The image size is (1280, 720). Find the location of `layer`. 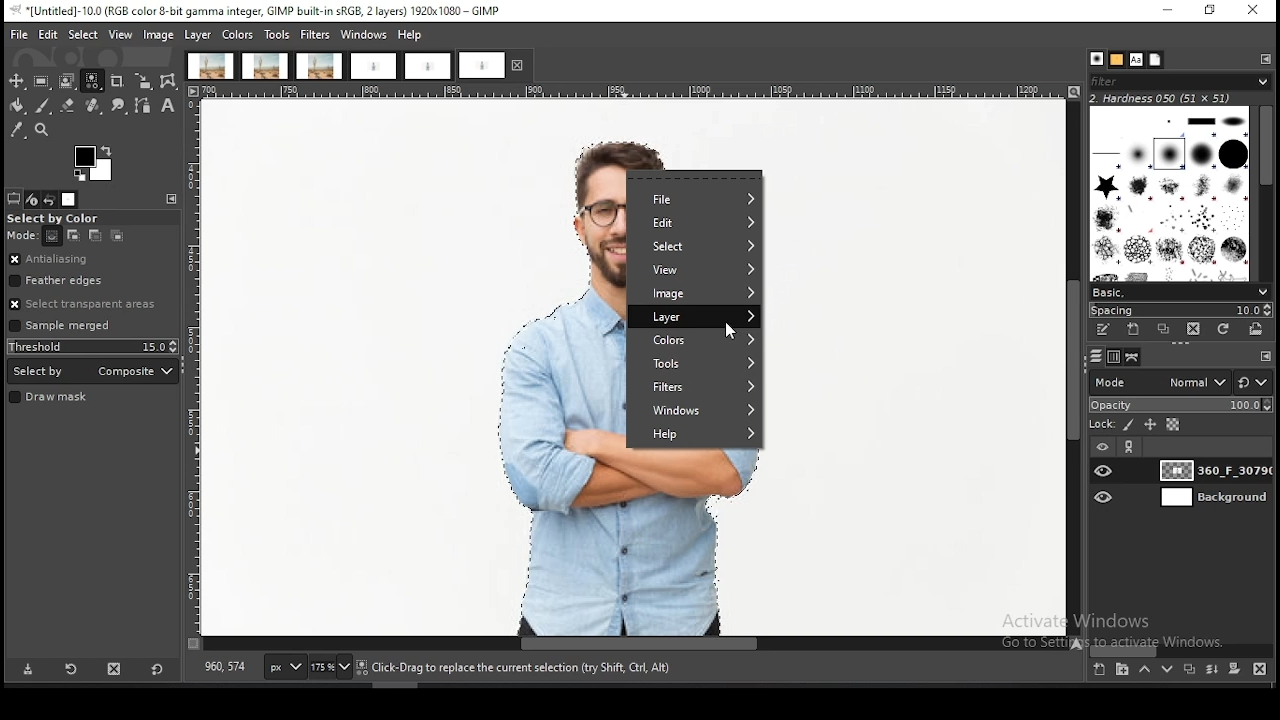

layer is located at coordinates (198, 35).